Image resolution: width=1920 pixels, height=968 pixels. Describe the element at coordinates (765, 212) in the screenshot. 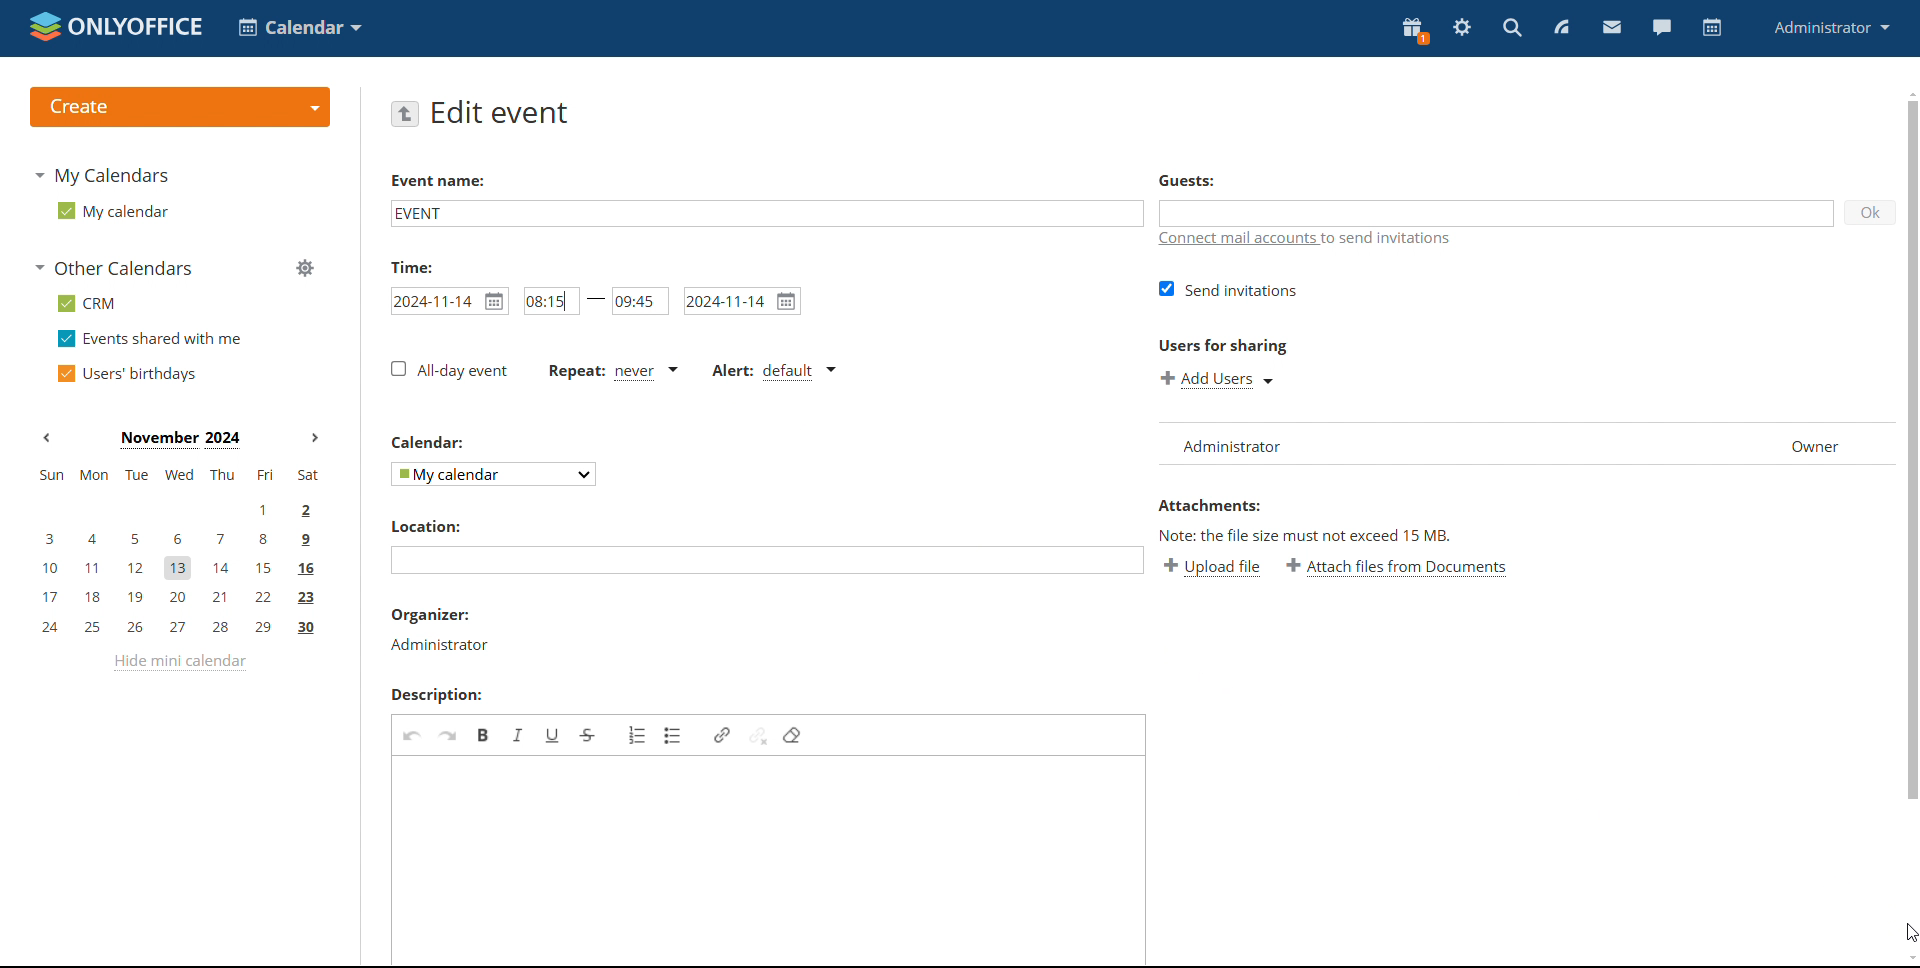

I see `event name` at that location.